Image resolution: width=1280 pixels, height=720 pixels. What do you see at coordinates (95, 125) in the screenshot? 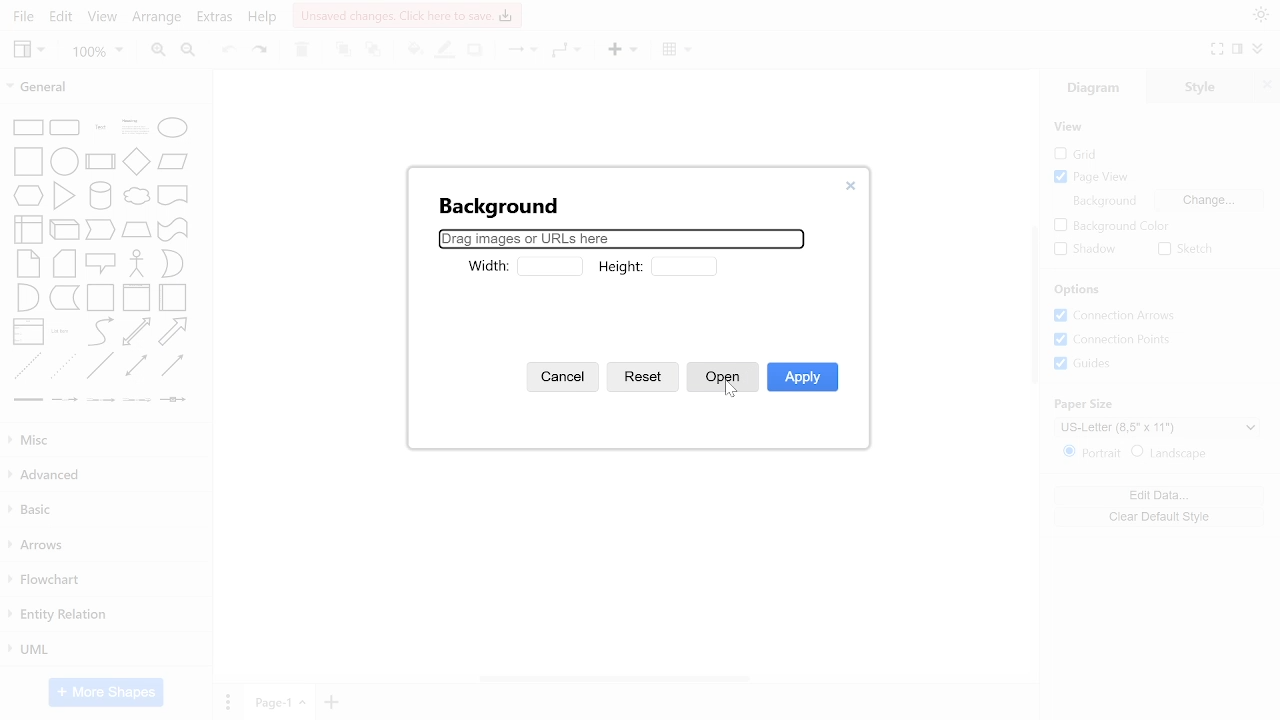
I see `general shapes` at bounding box center [95, 125].